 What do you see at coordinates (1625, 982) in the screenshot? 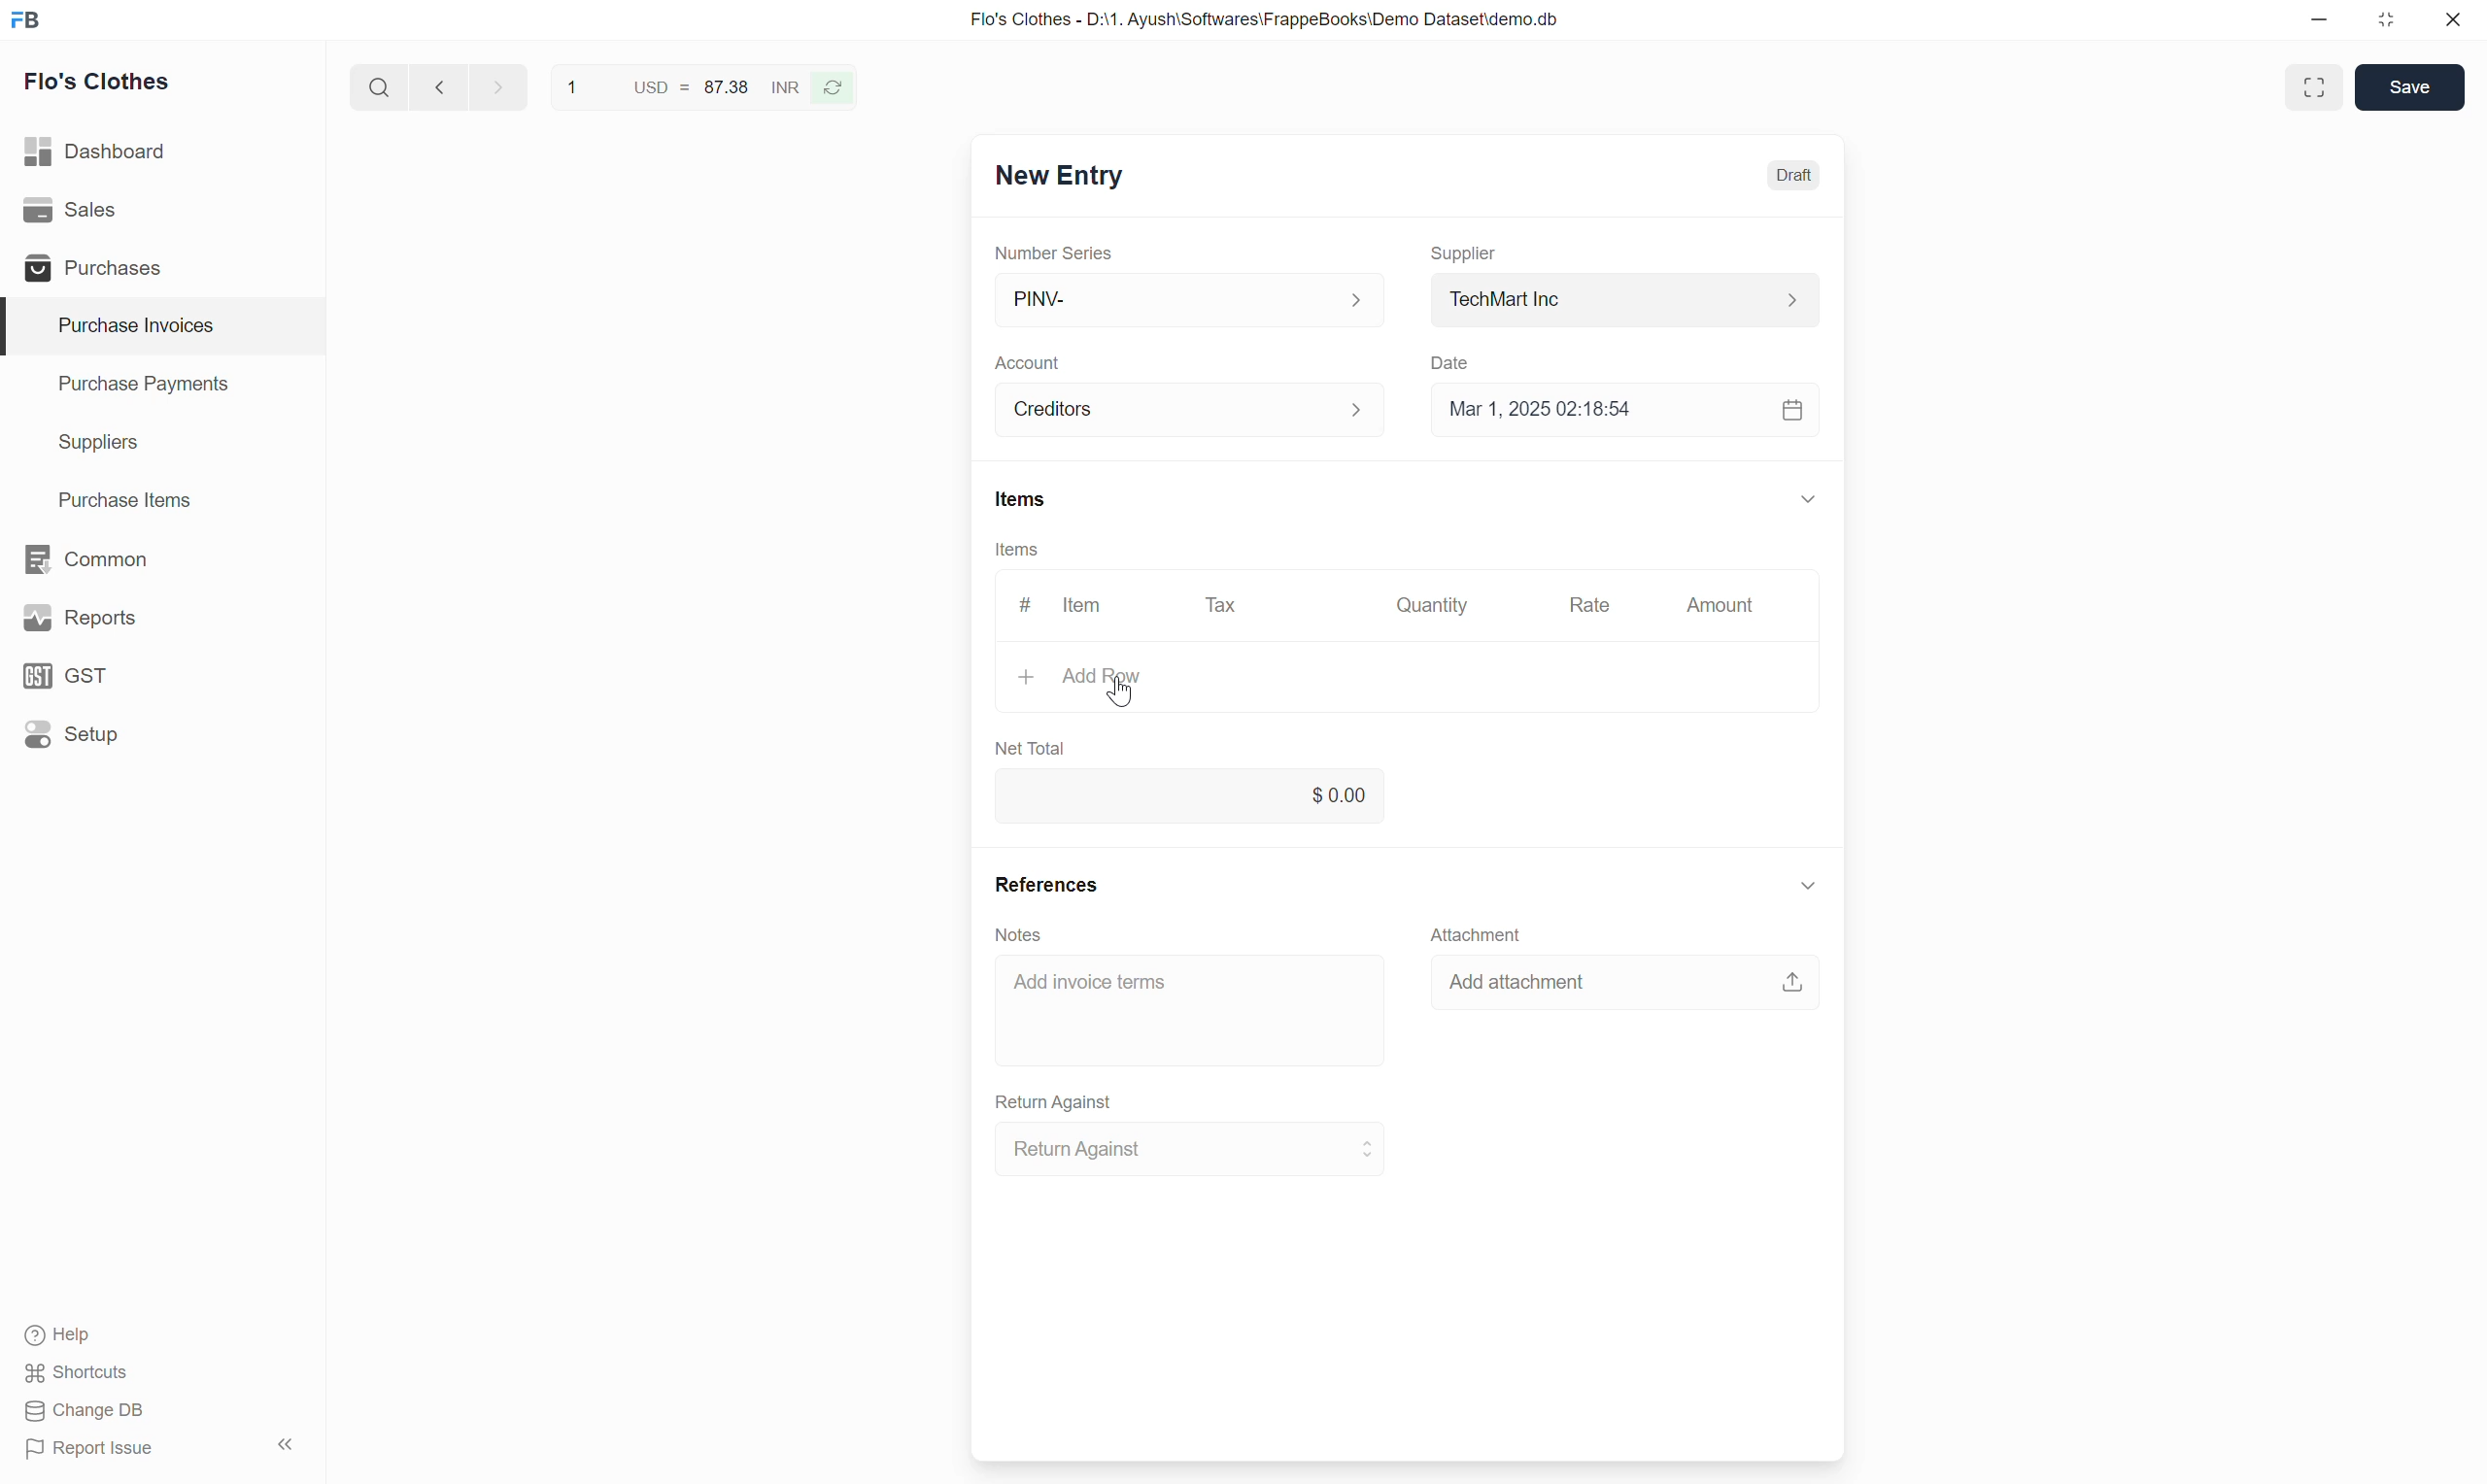
I see `Add attachment` at bounding box center [1625, 982].